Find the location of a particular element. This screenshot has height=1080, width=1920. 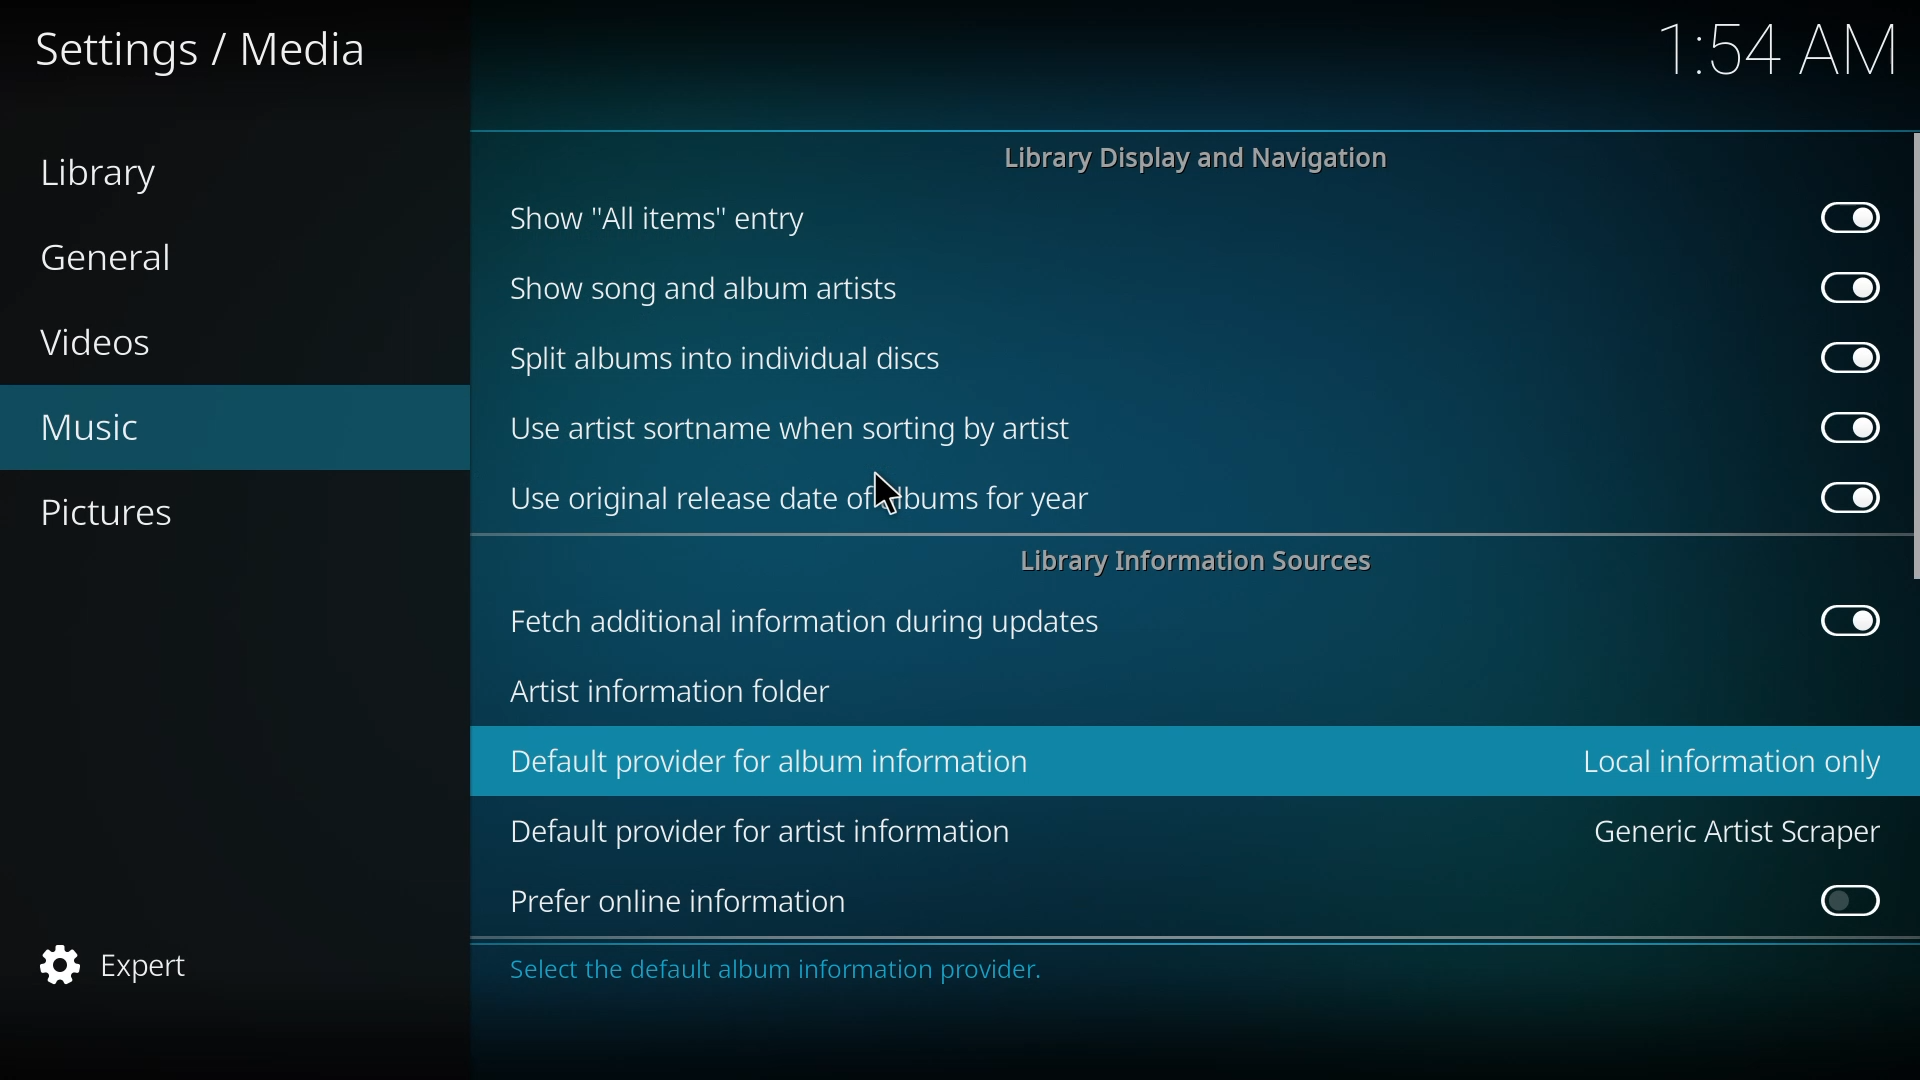

enabled is located at coordinates (1840, 287).